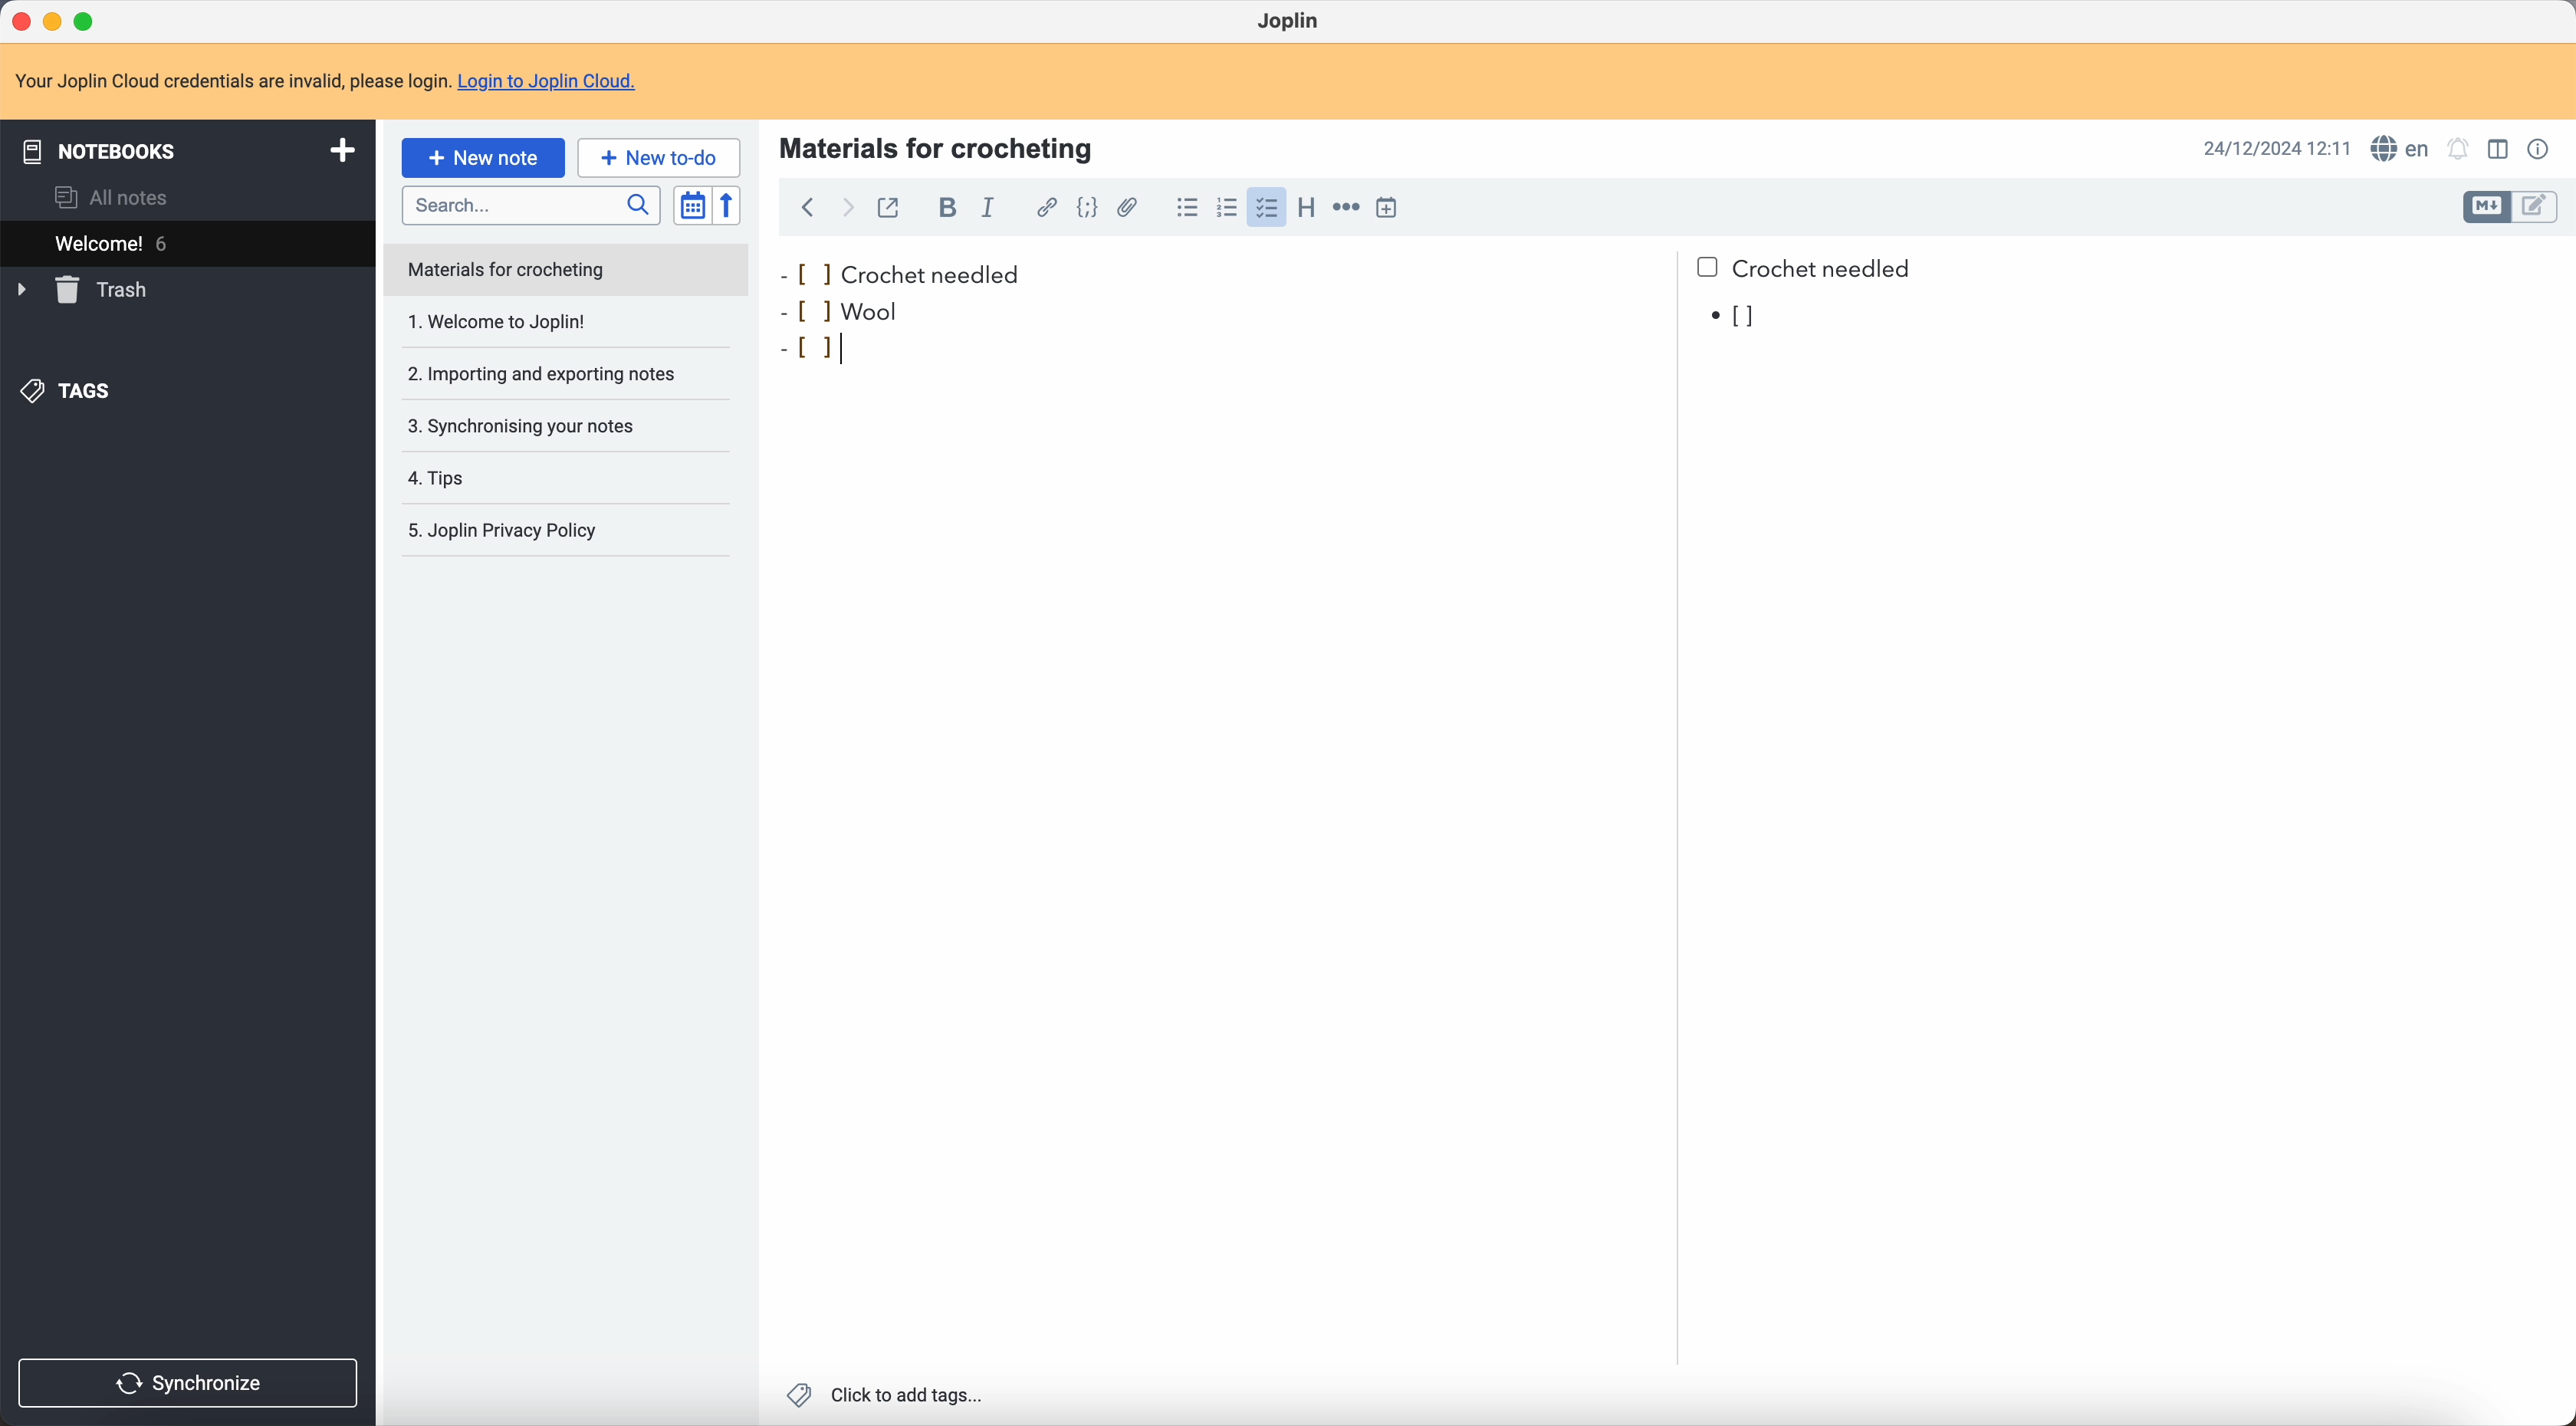 The height and width of the screenshot is (1426, 2576). What do you see at coordinates (187, 241) in the screenshot?
I see `welcome` at bounding box center [187, 241].